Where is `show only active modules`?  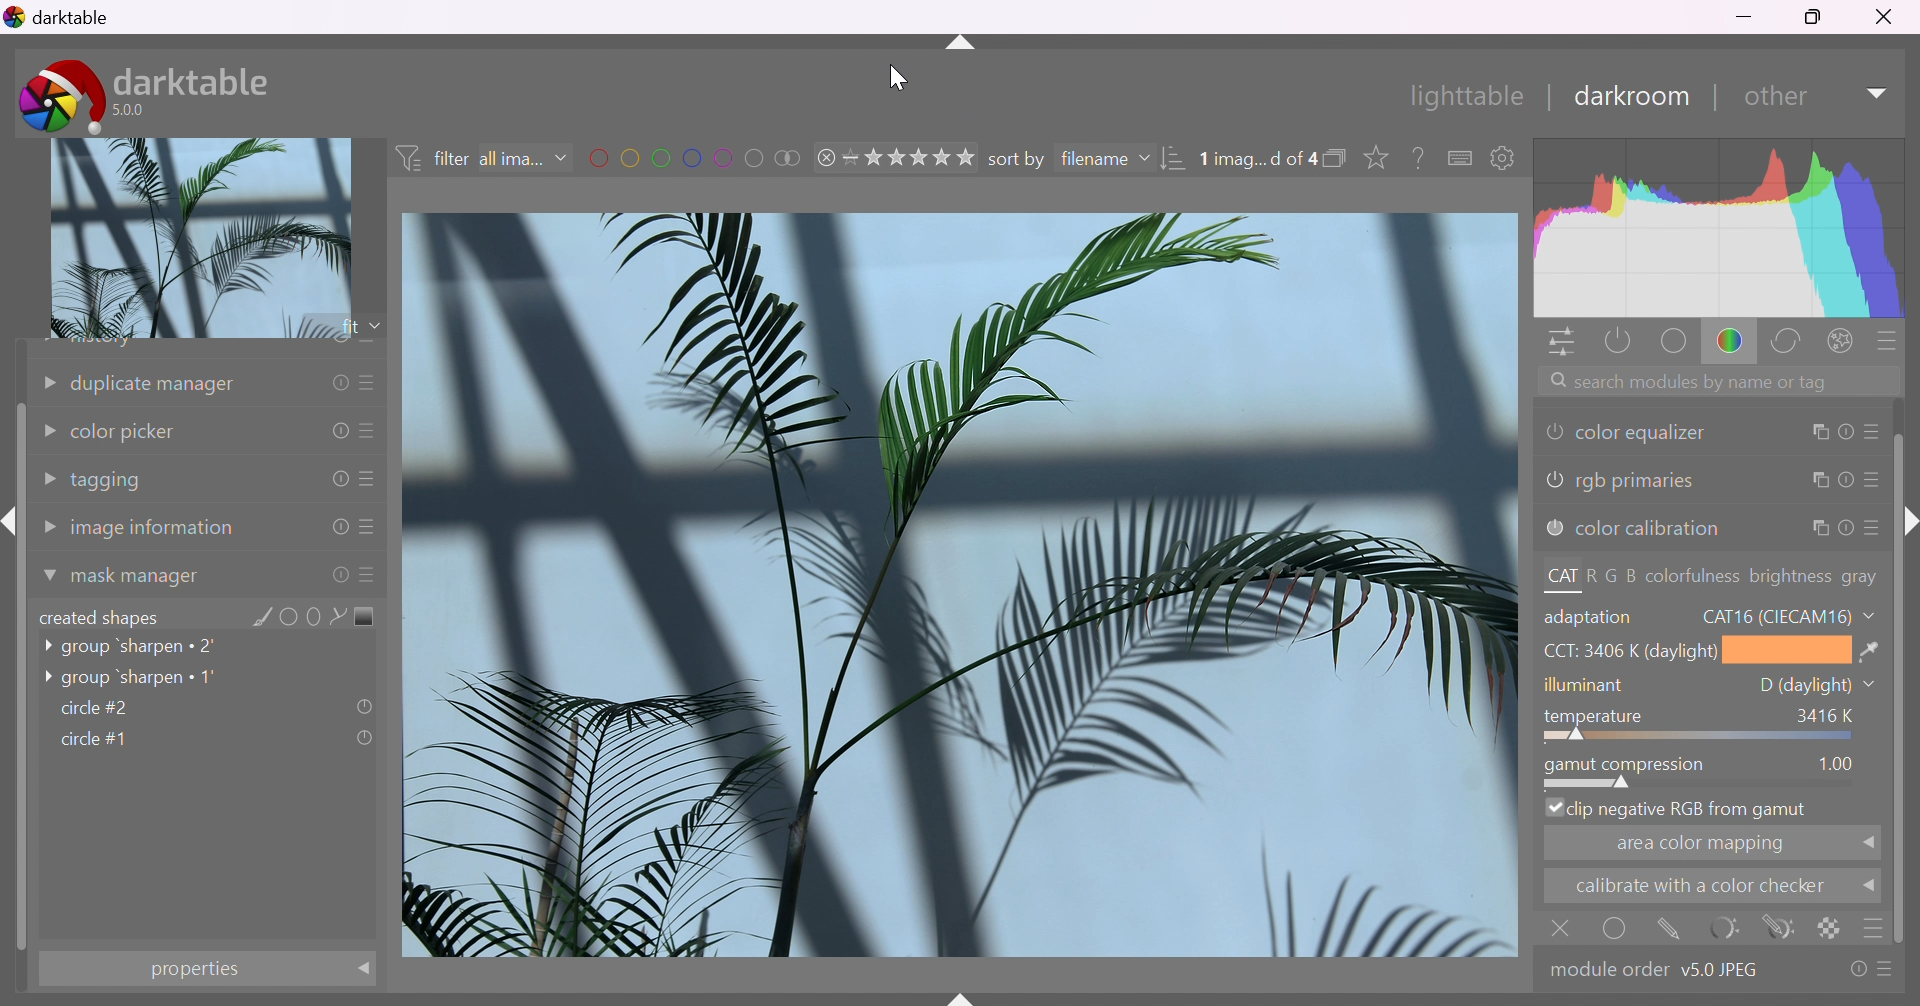
show only active modules is located at coordinates (1618, 341).